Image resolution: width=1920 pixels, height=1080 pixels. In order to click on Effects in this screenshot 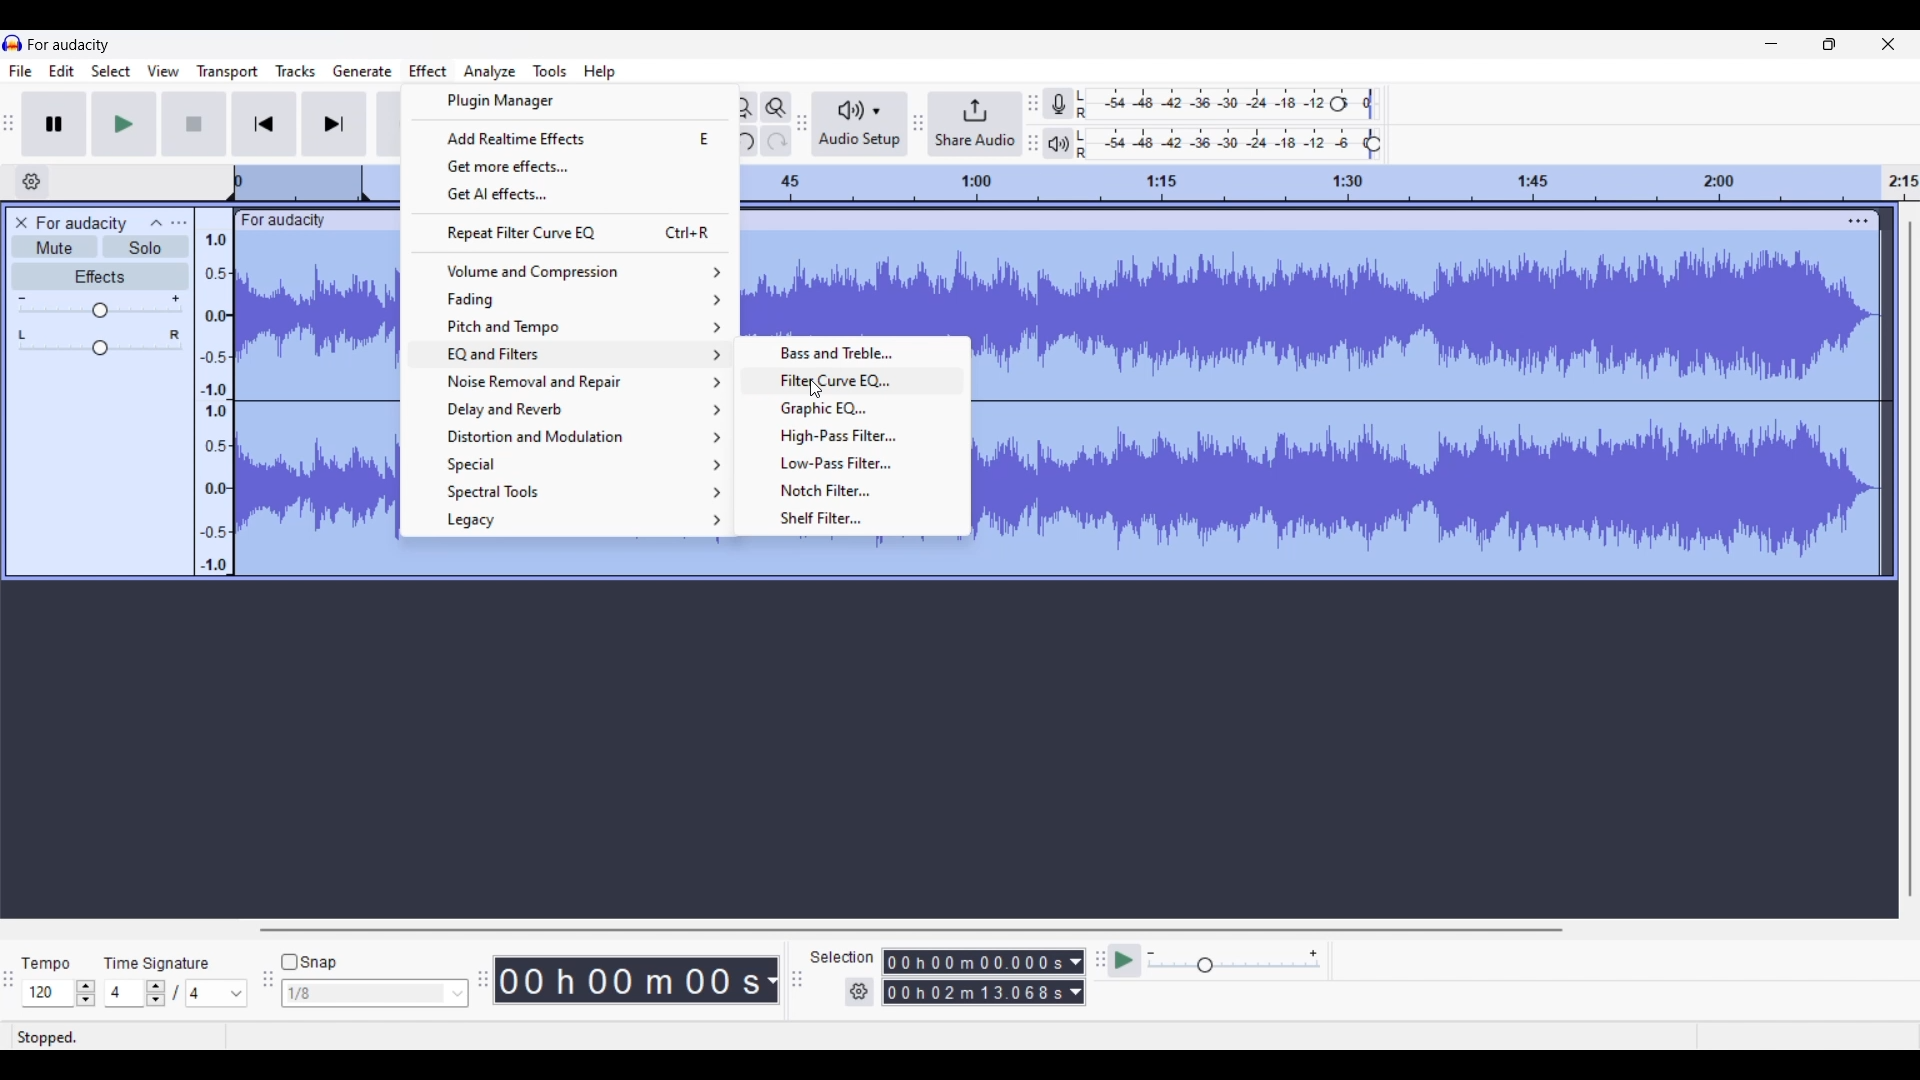, I will do `click(100, 276)`.